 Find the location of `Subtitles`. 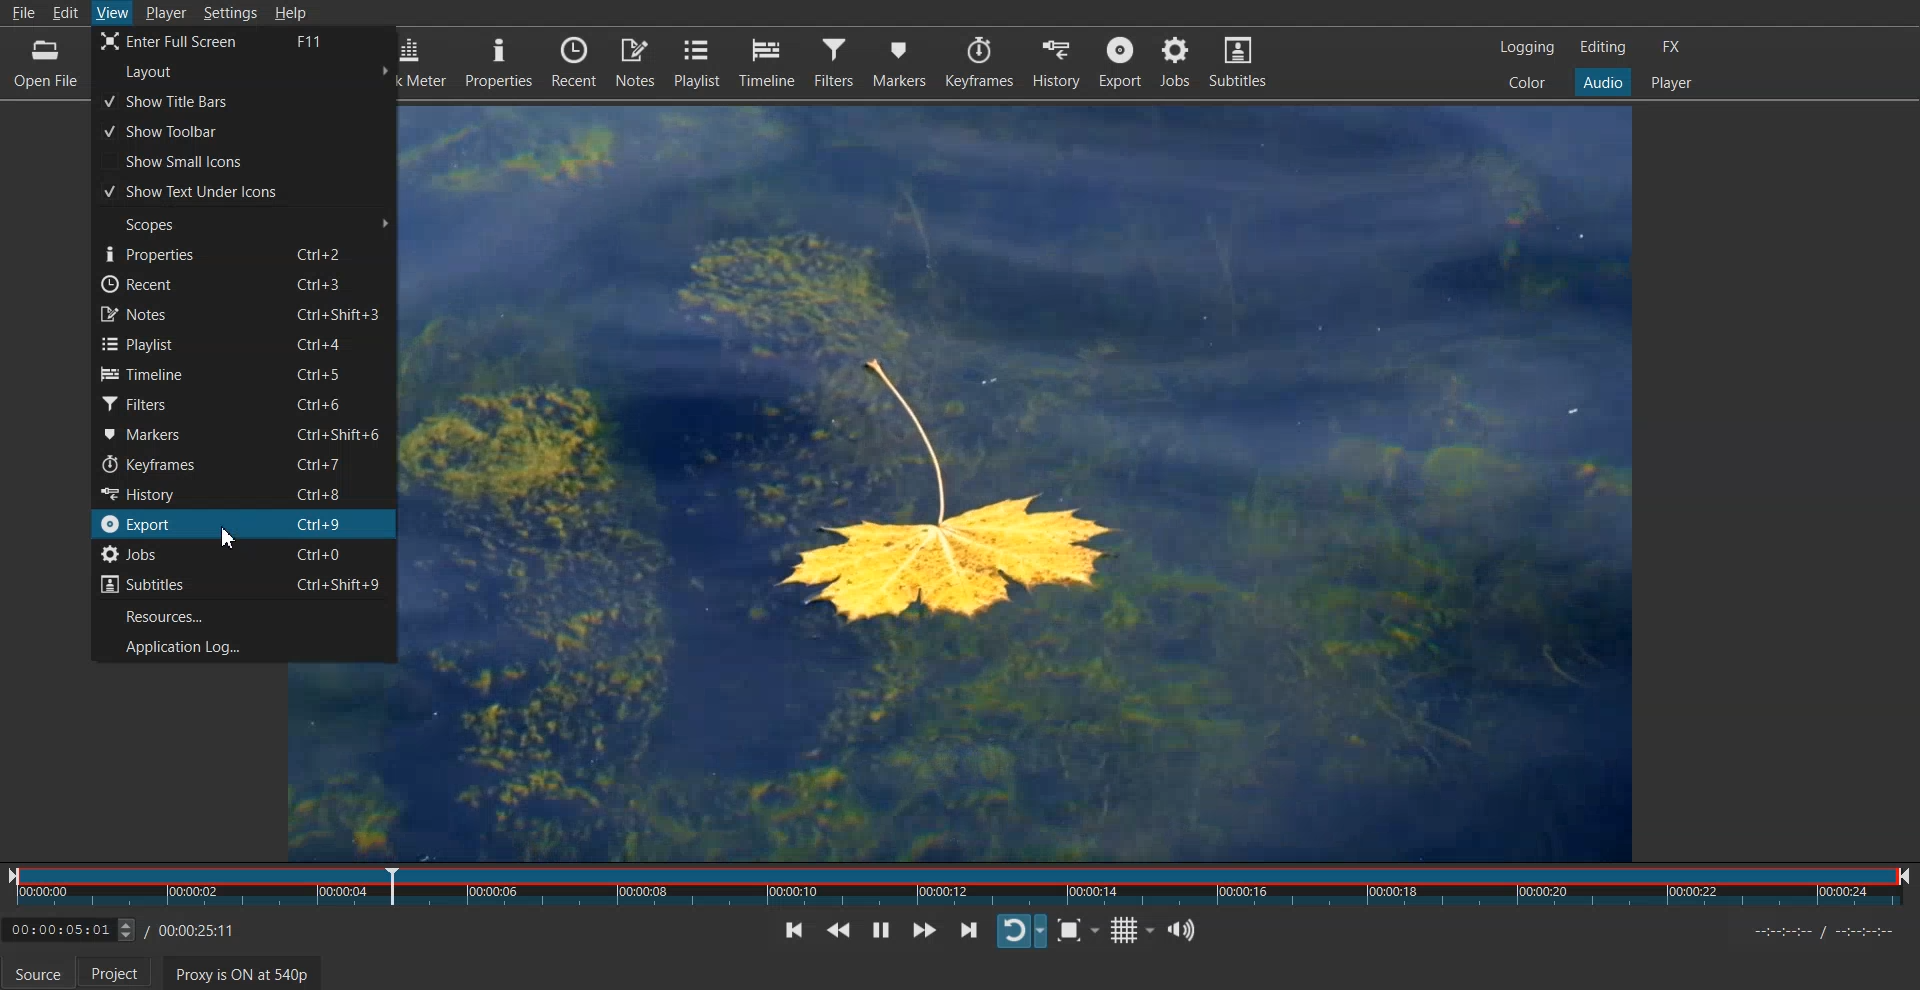

Subtitles is located at coordinates (1238, 60).